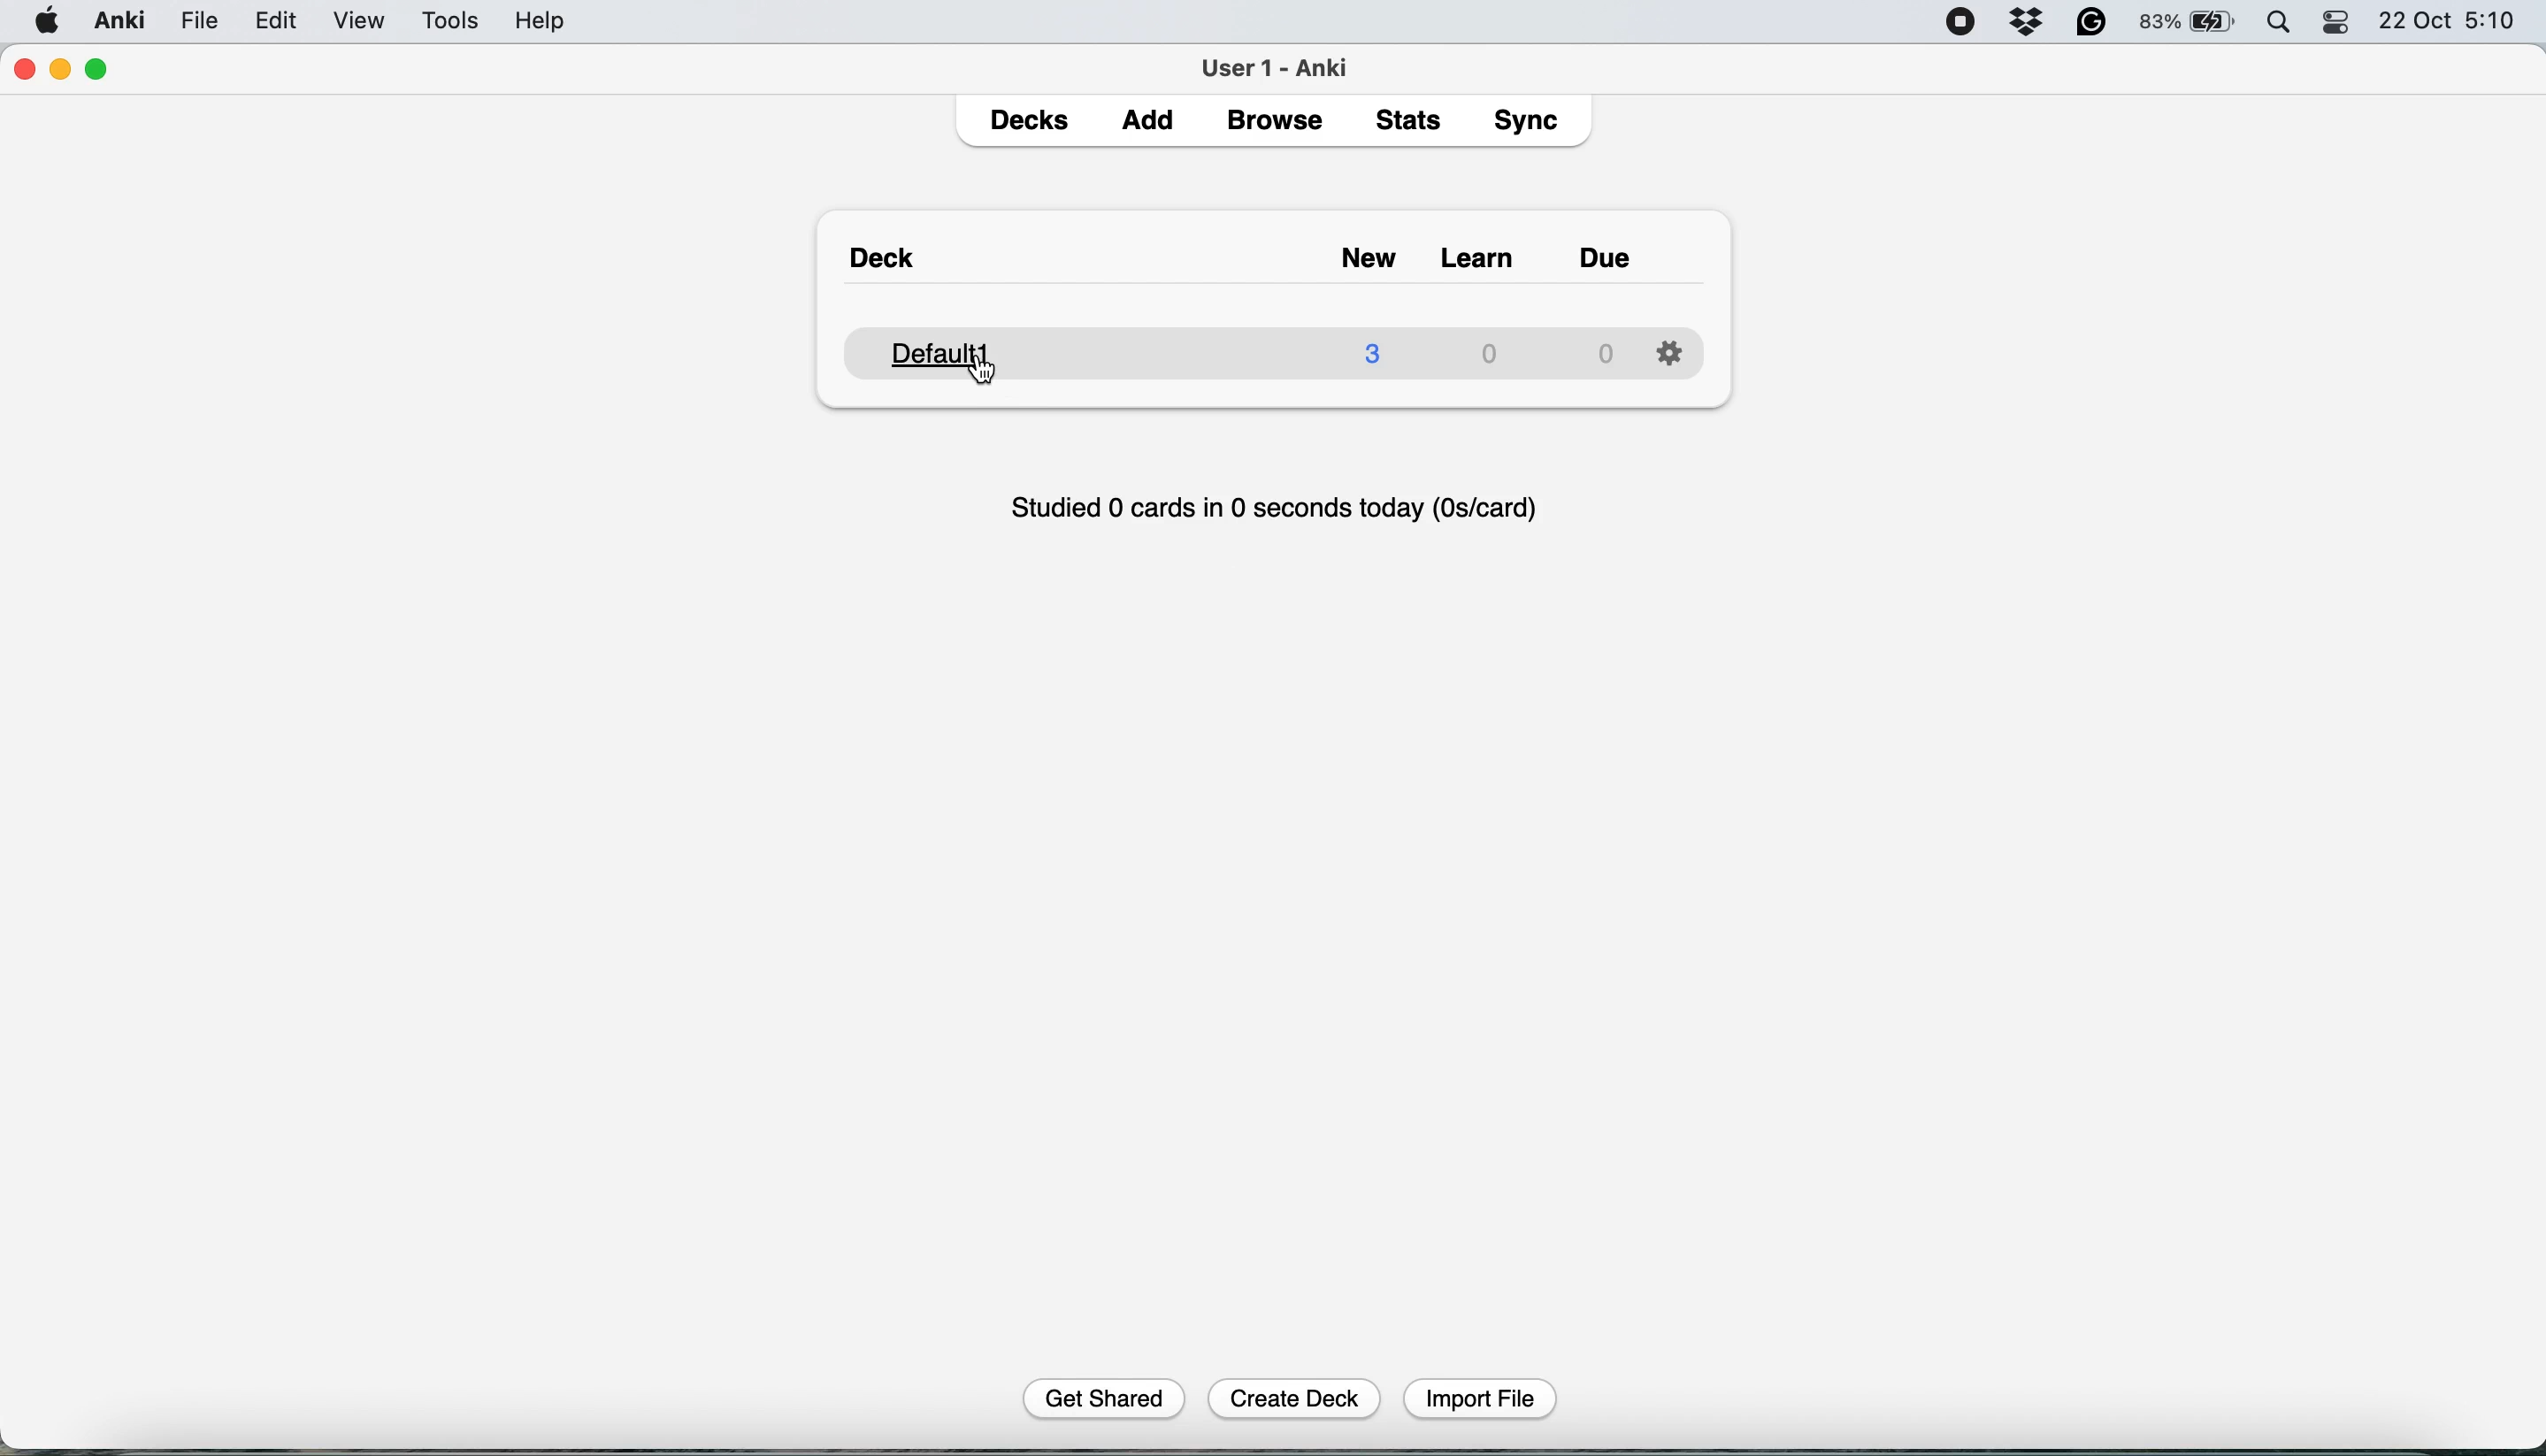  Describe the element at coordinates (2093, 23) in the screenshot. I see `grammarly` at that location.